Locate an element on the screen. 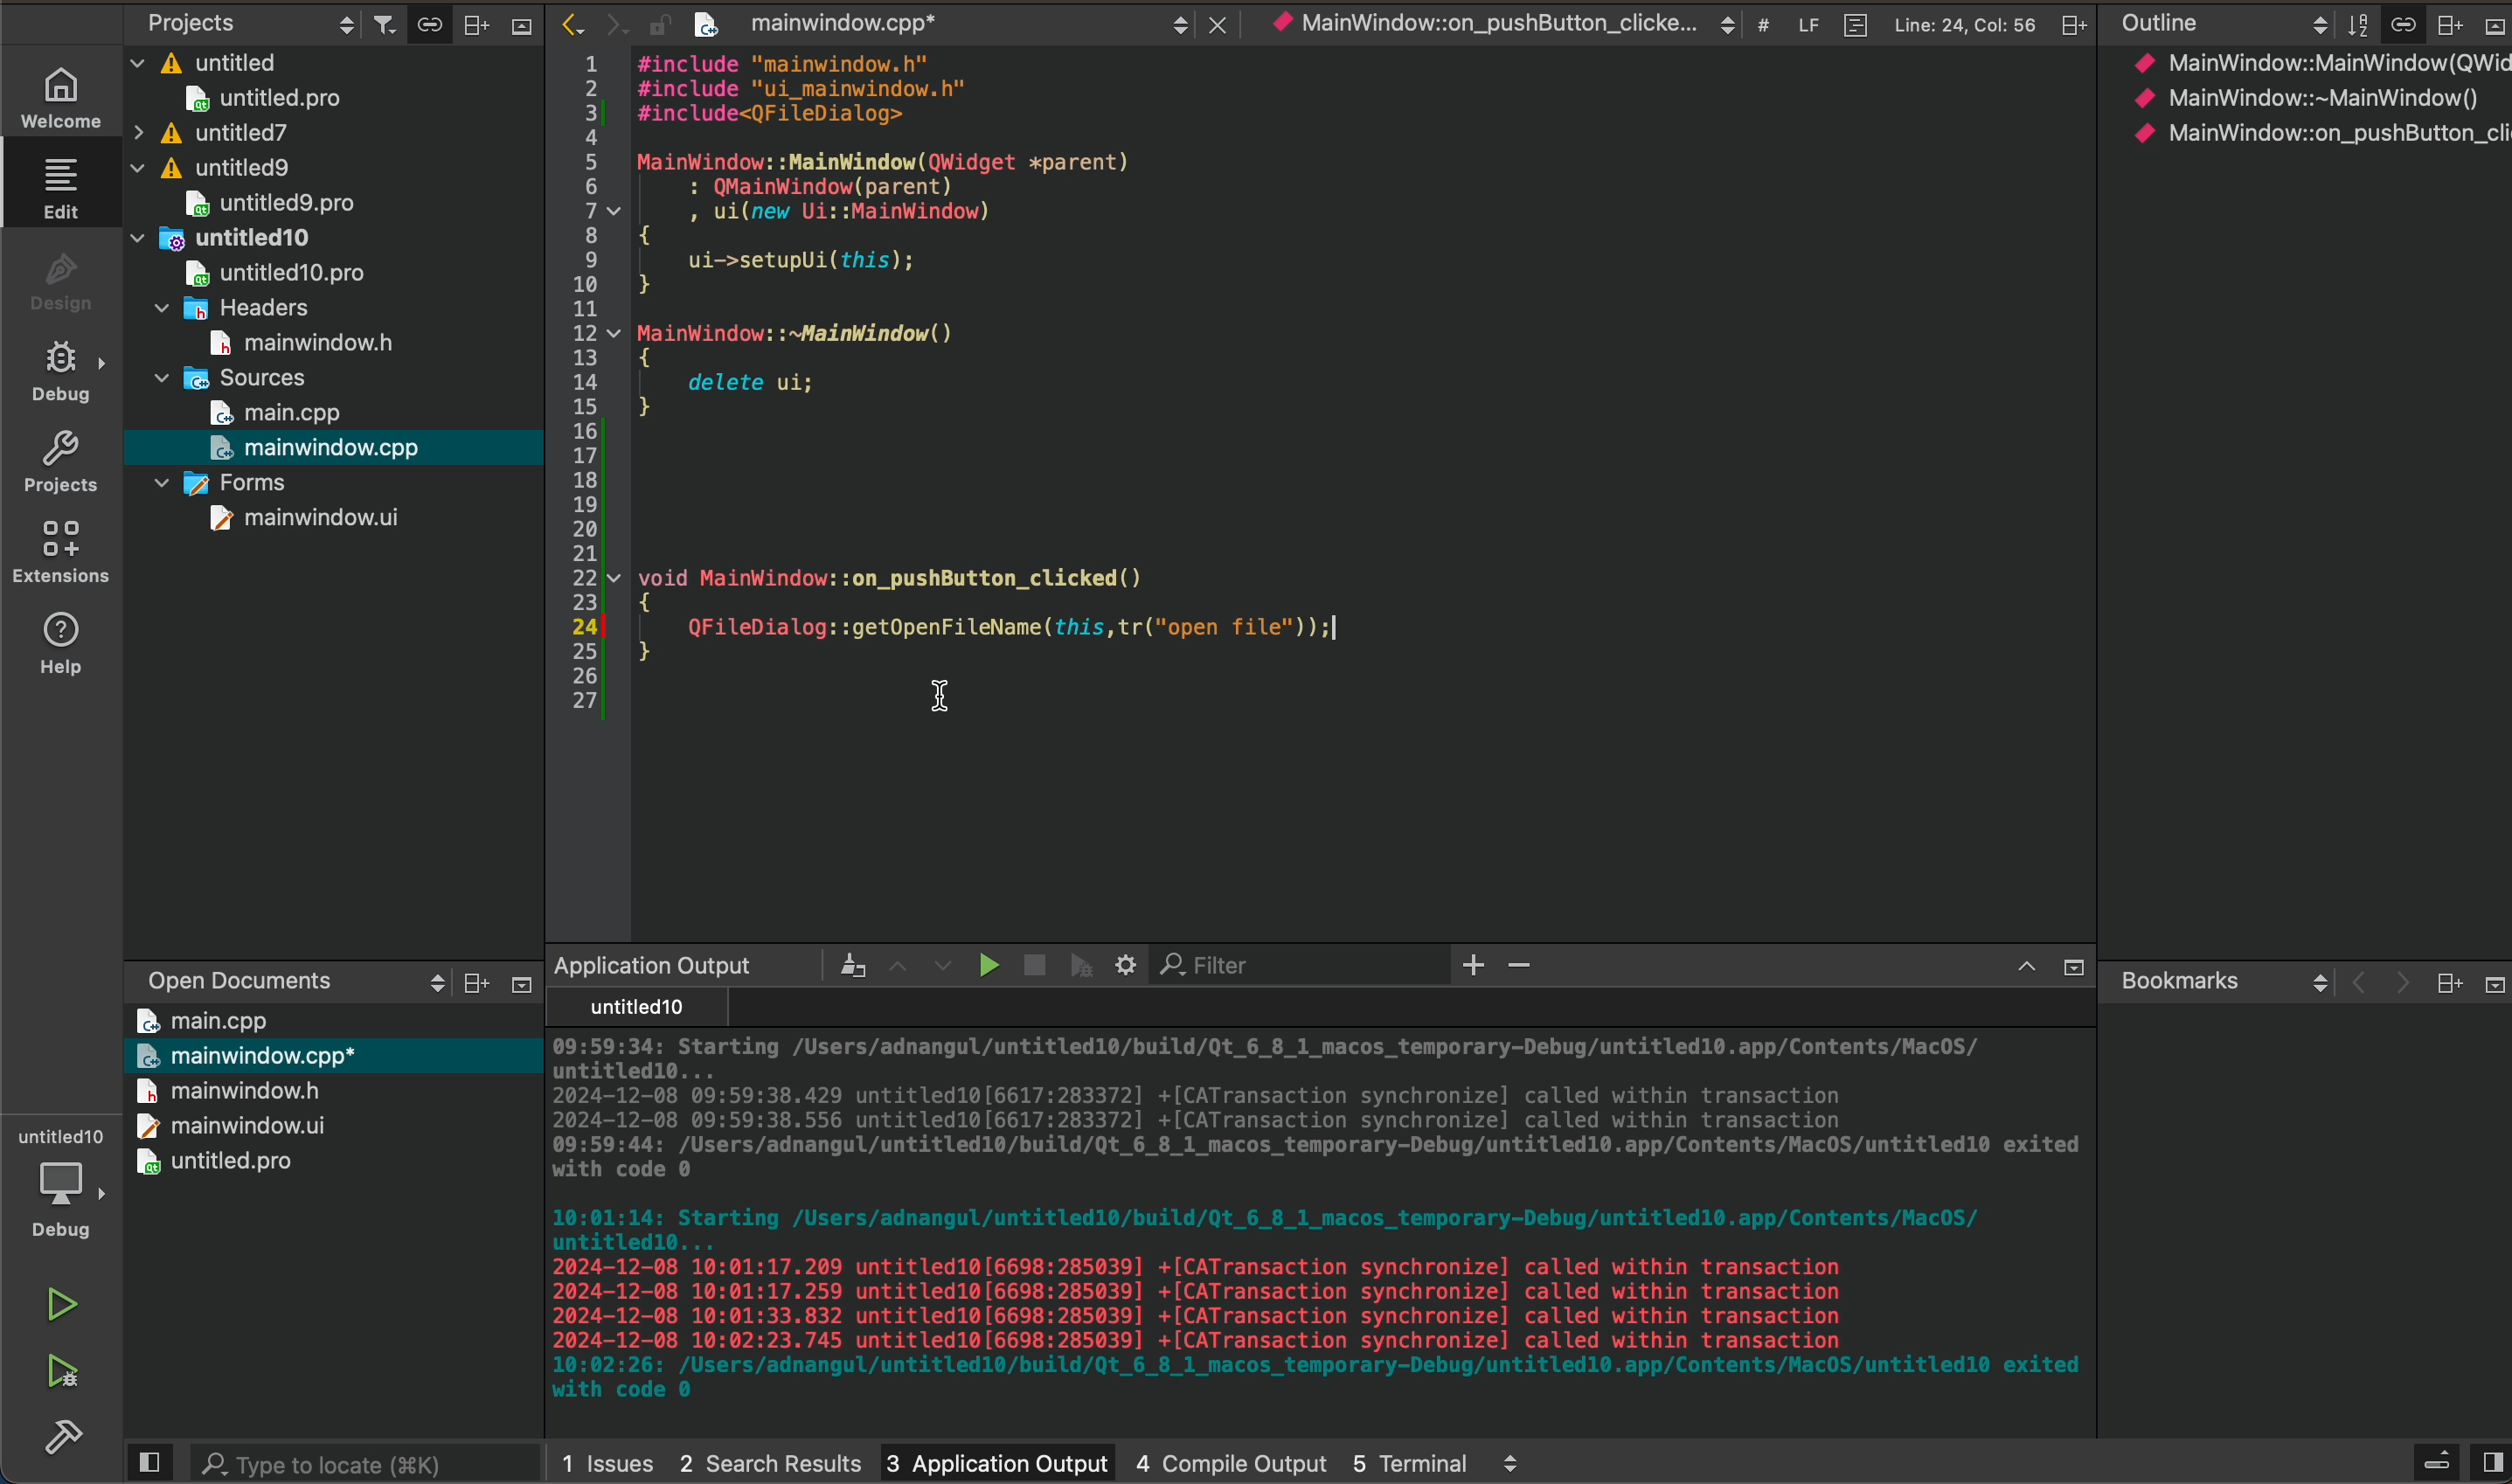  # is located at coordinates (1761, 27).